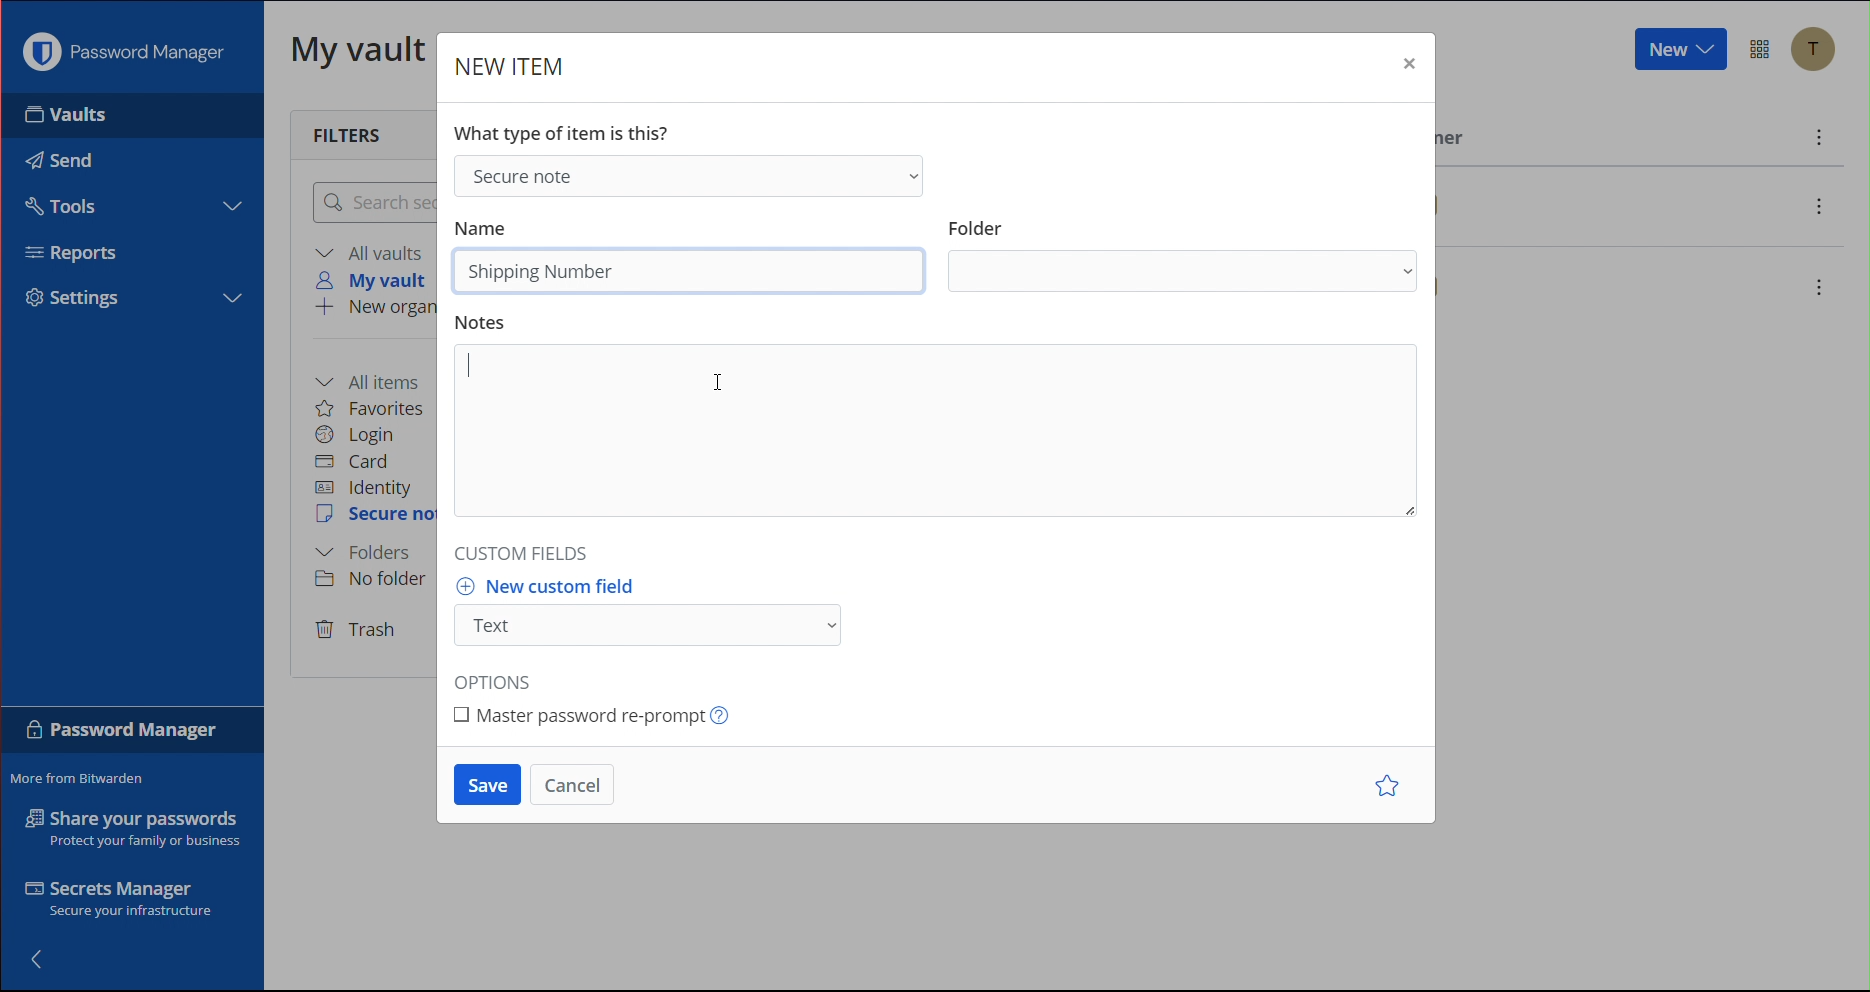 This screenshot has width=1870, height=992. What do you see at coordinates (116, 898) in the screenshot?
I see `Secrets Manager` at bounding box center [116, 898].